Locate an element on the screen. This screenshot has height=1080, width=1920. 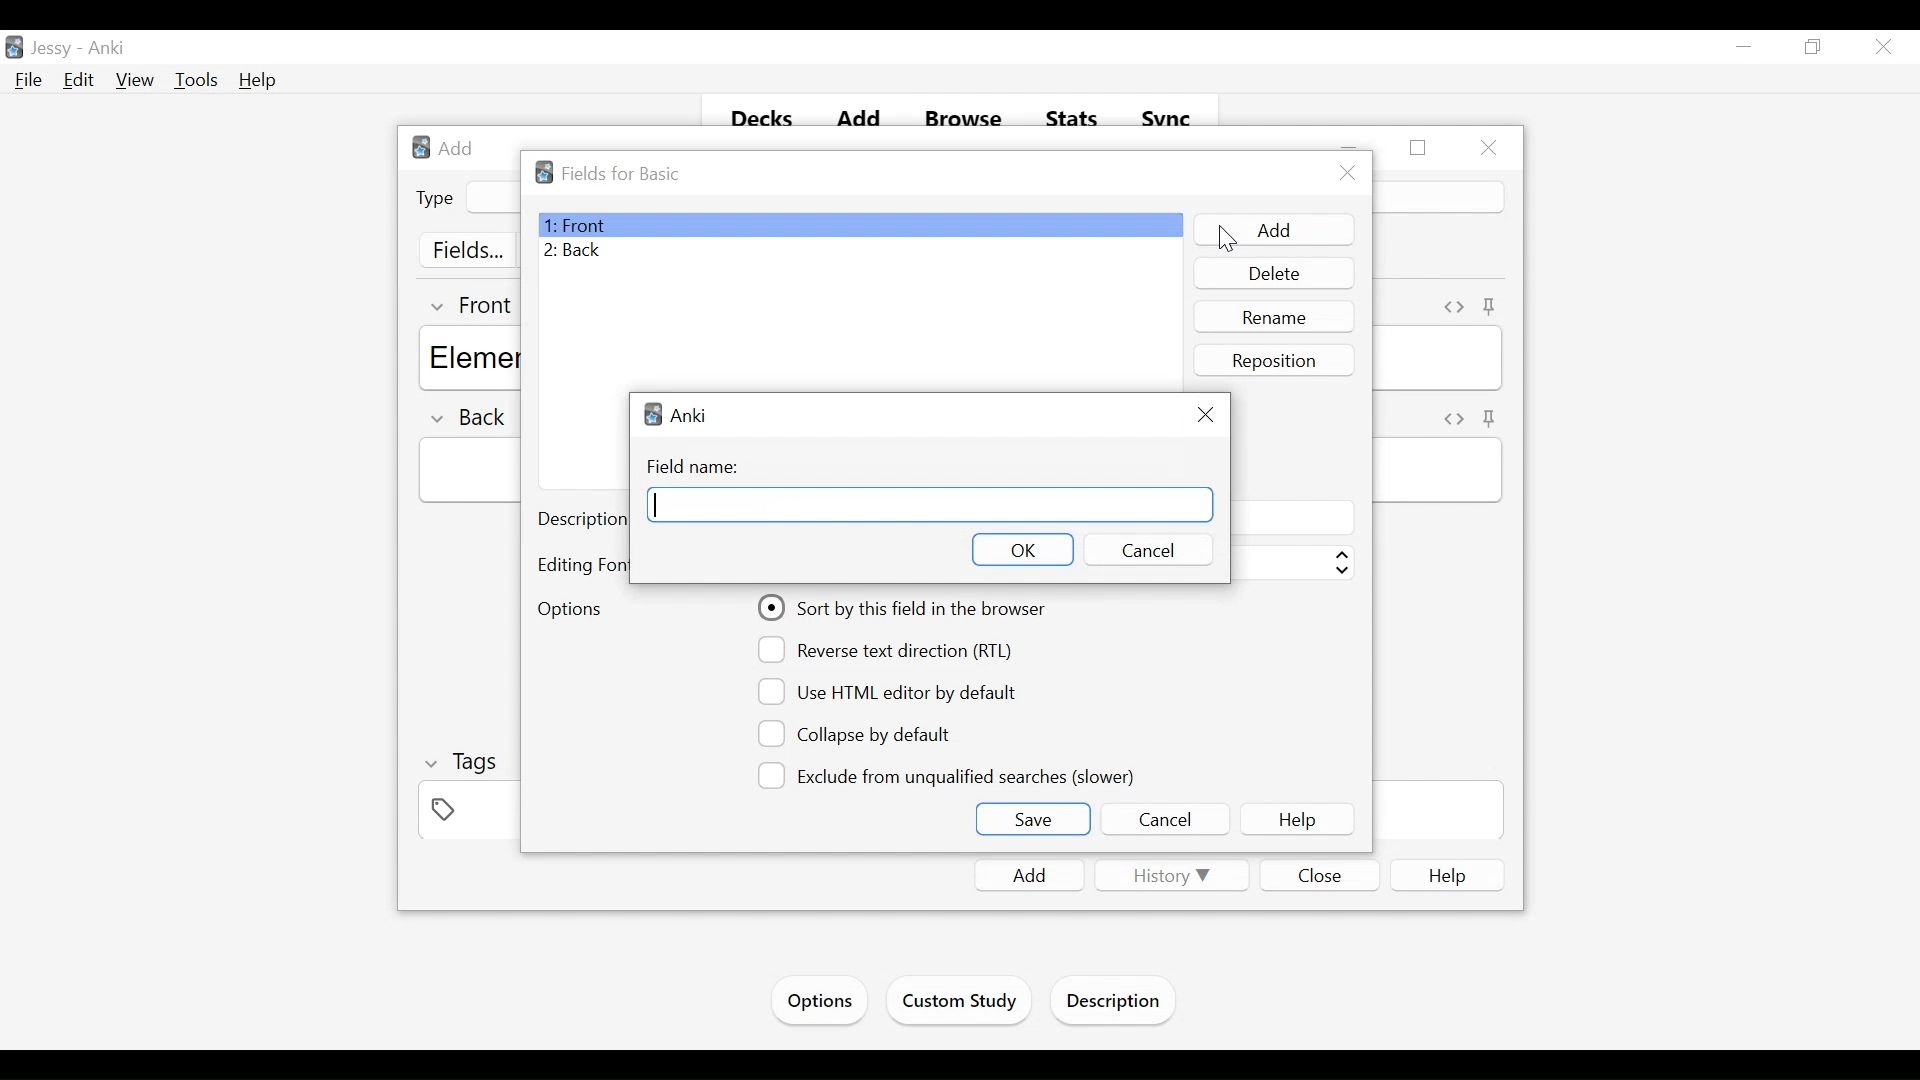
 is located at coordinates (1273, 229).